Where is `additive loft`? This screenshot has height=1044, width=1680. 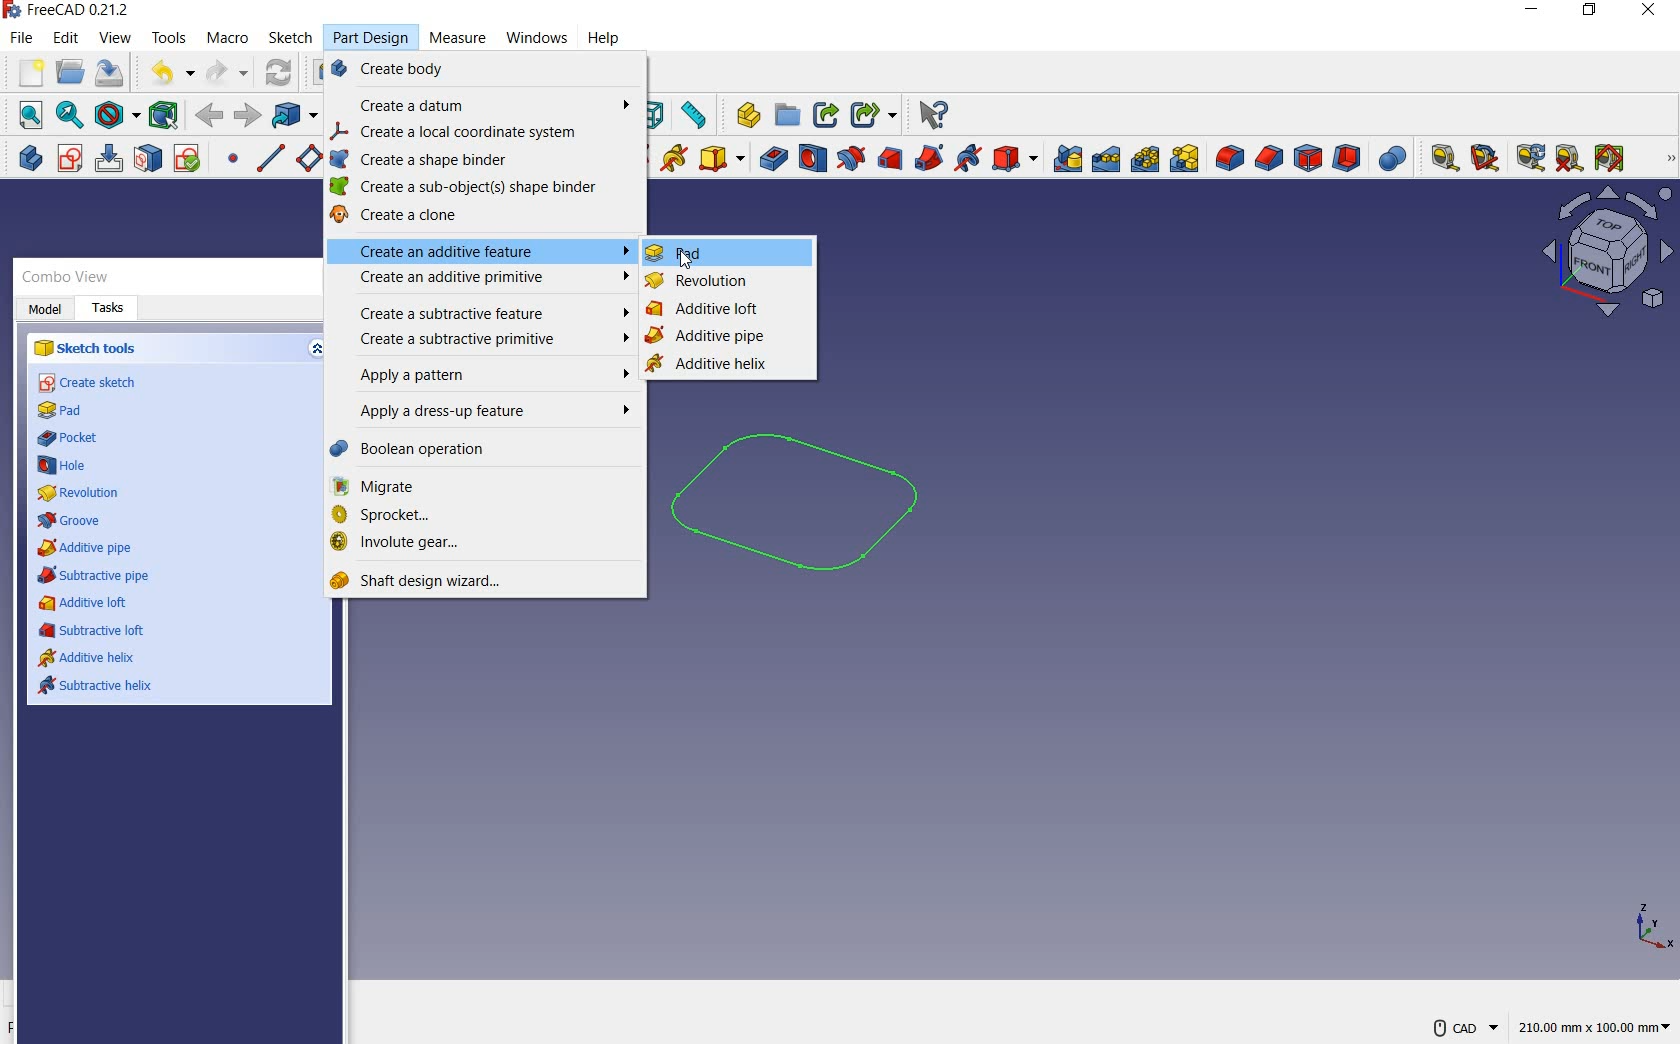 additive loft is located at coordinates (85, 603).